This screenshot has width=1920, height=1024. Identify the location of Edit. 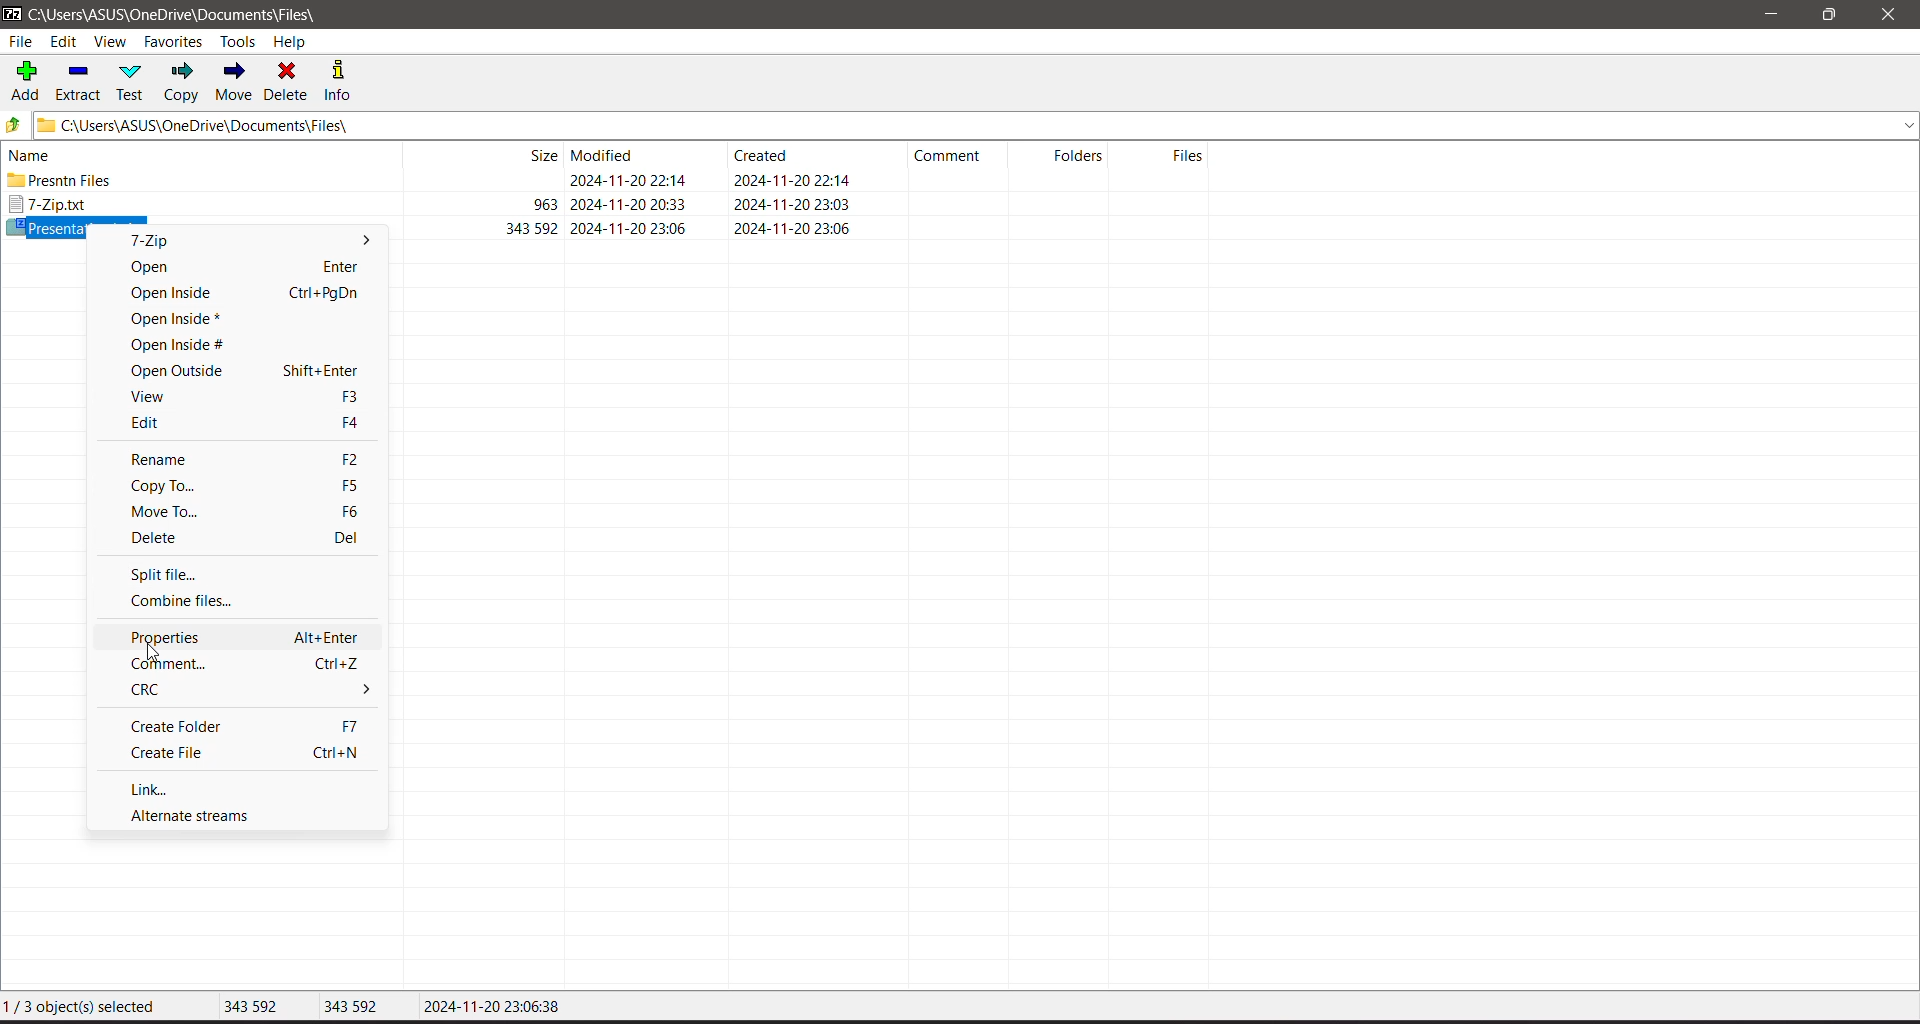
(66, 43).